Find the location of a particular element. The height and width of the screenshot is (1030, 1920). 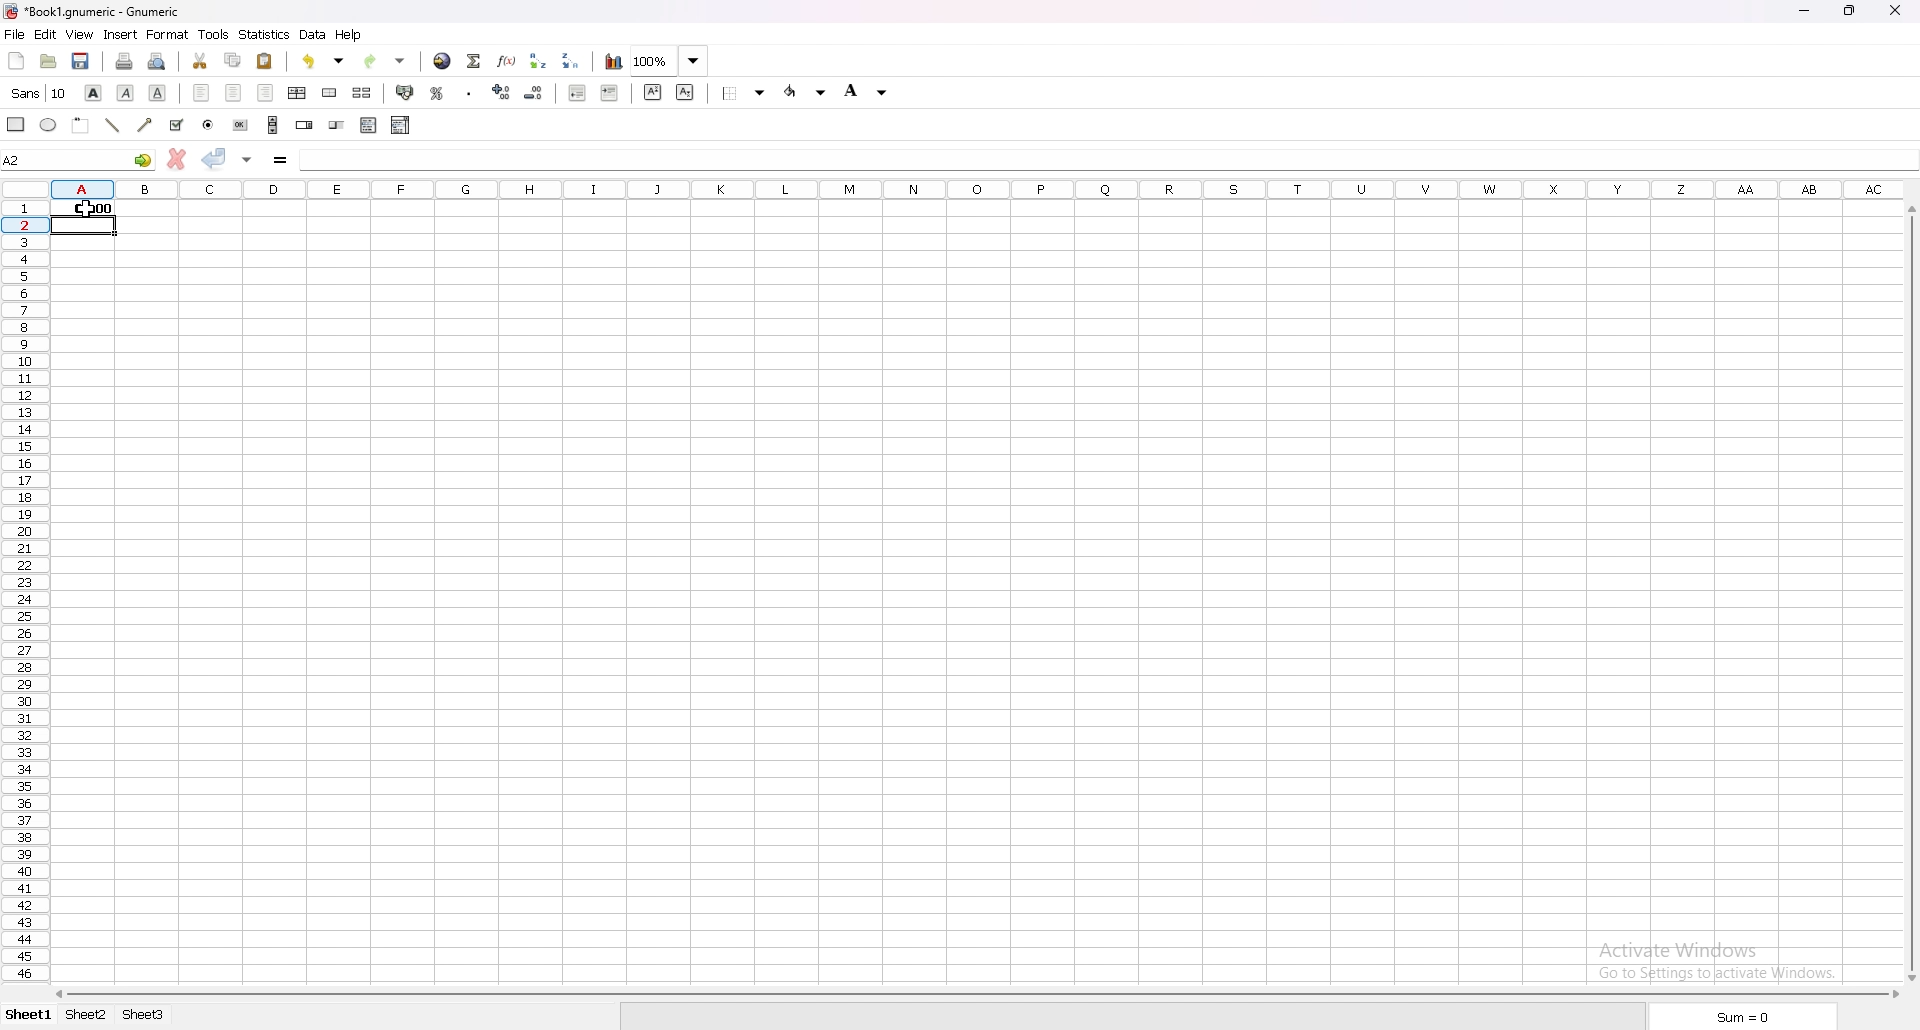

center horizontally is located at coordinates (297, 93).